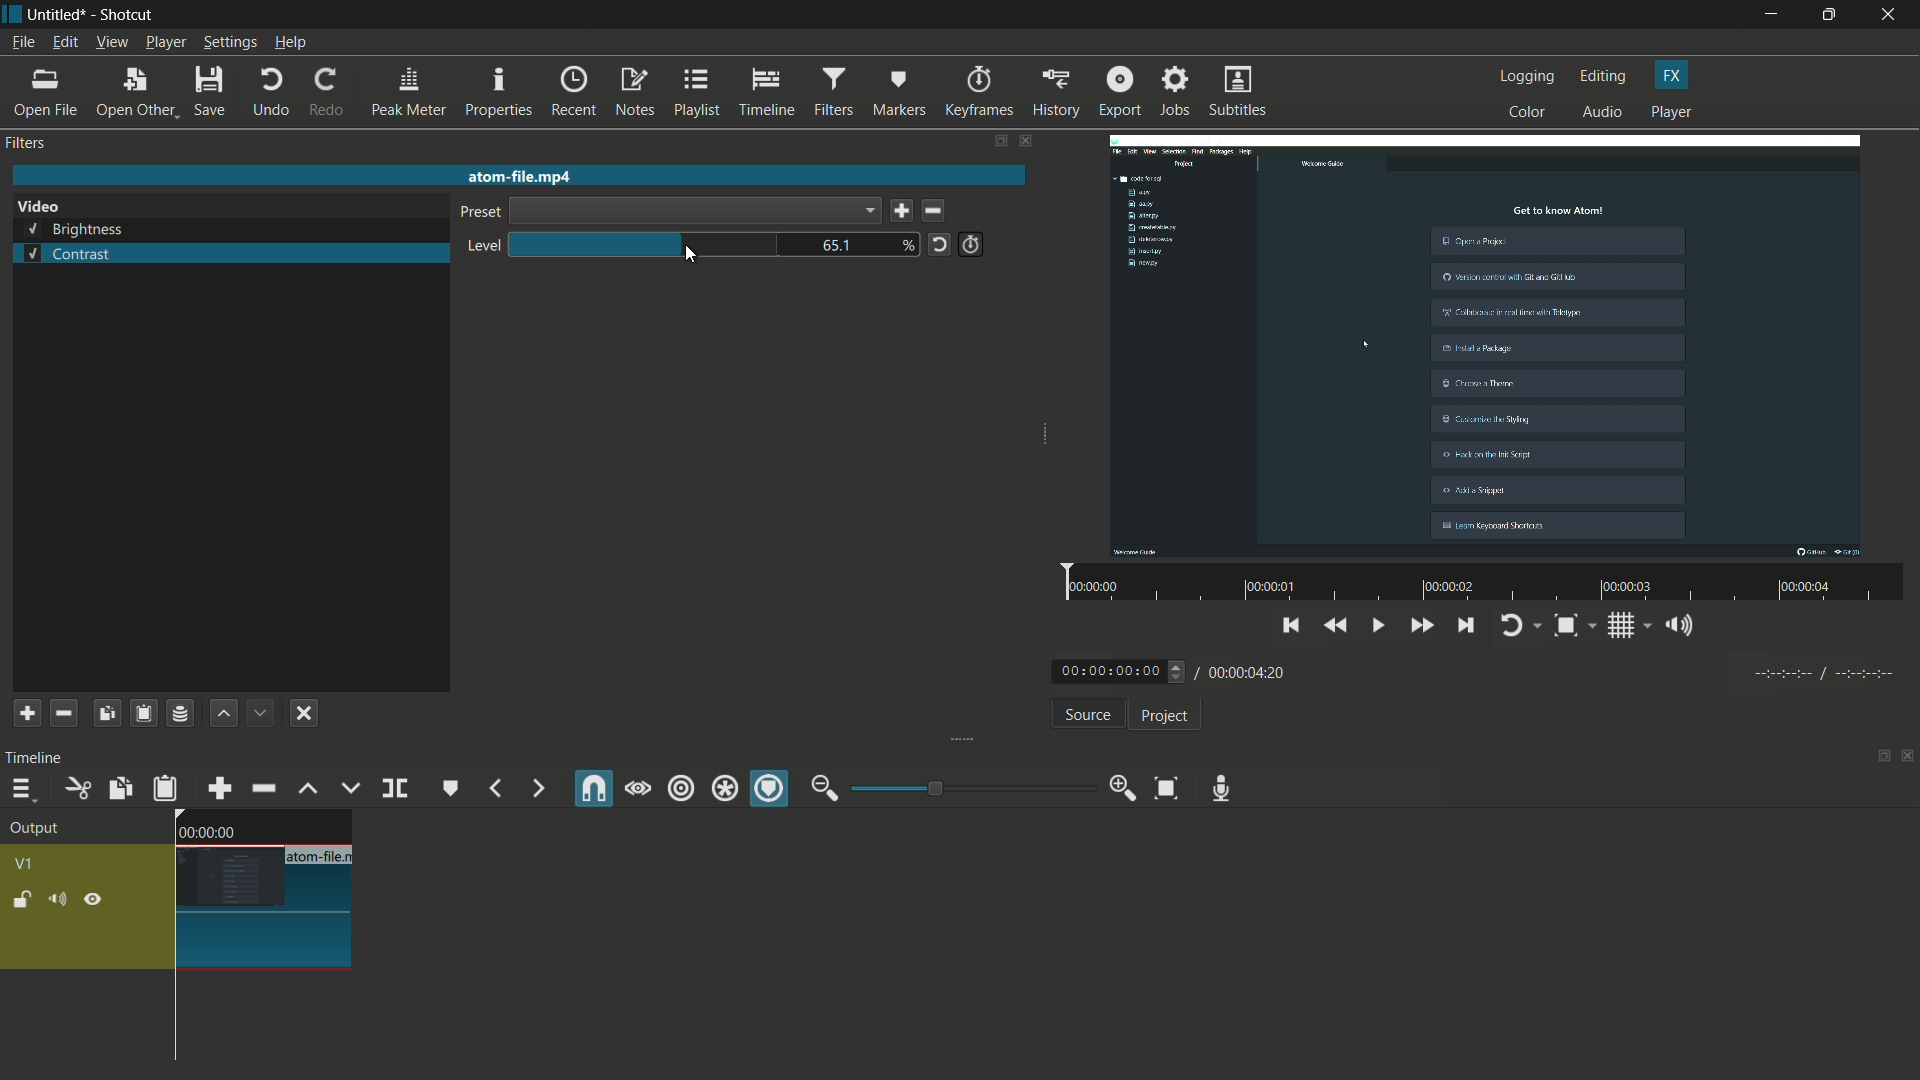  I want to click on hide, so click(93, 900).